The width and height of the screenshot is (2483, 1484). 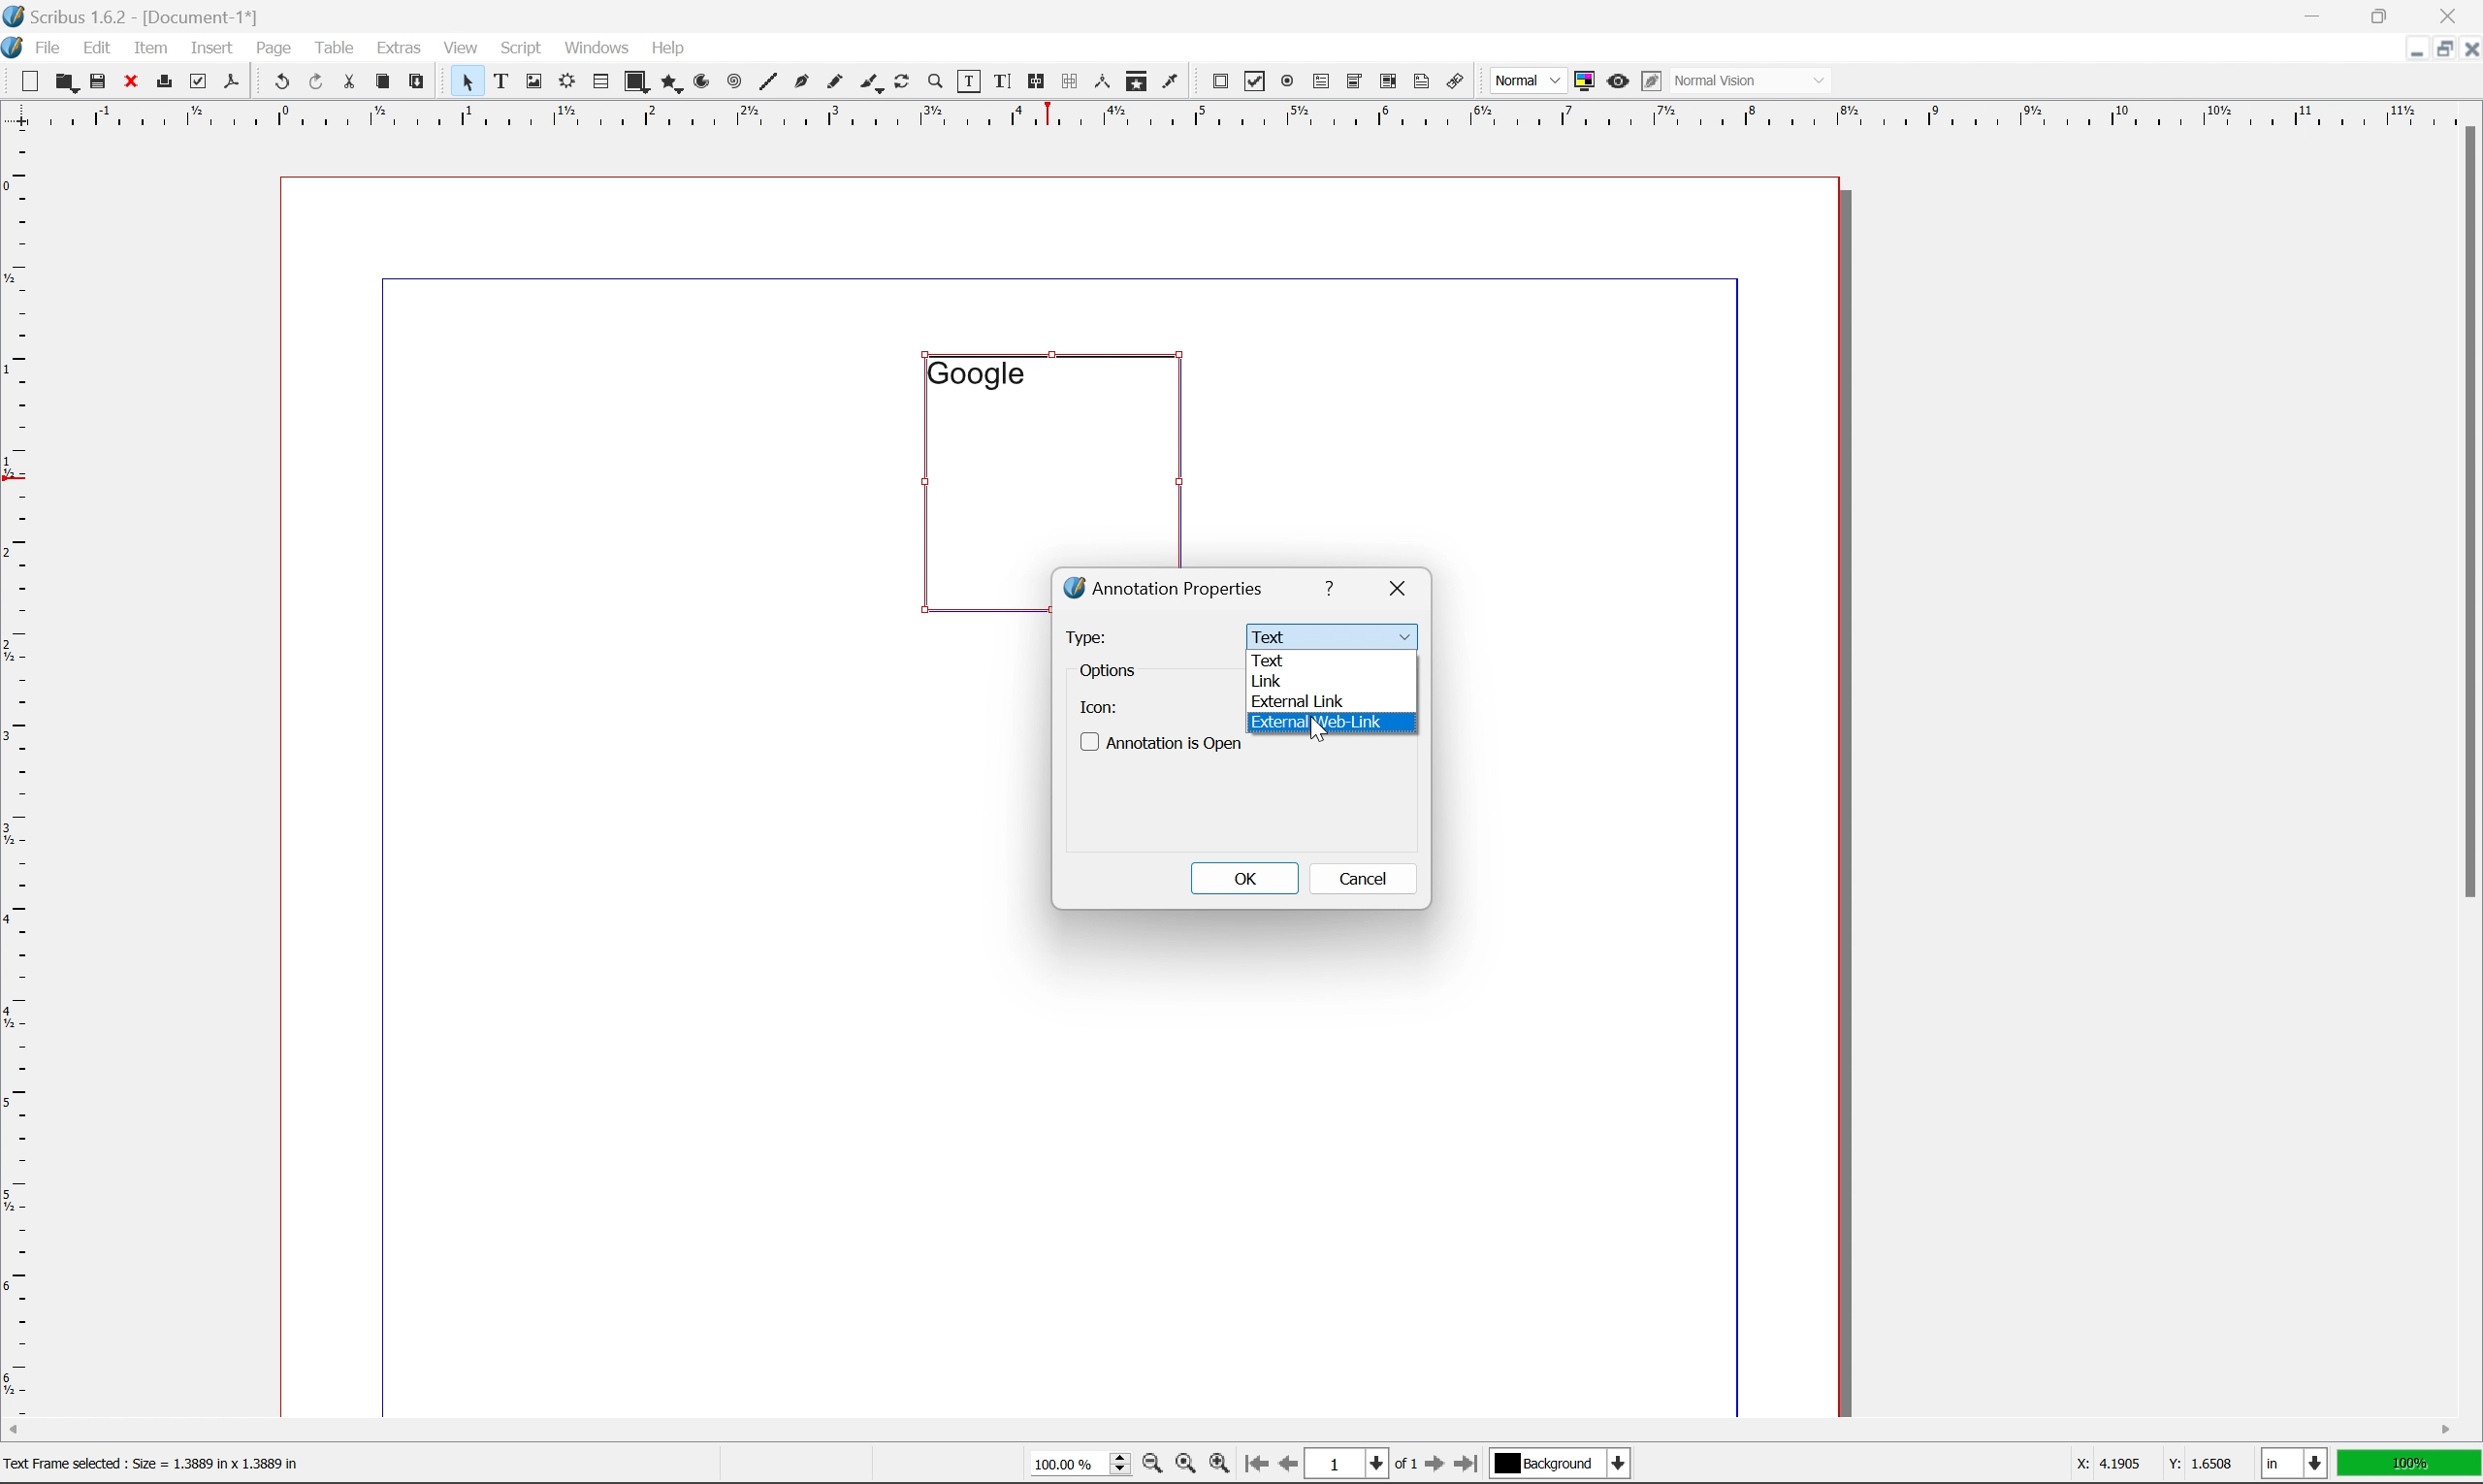 I want to click on zoom in or zoom out, so click(x=937, y=83).